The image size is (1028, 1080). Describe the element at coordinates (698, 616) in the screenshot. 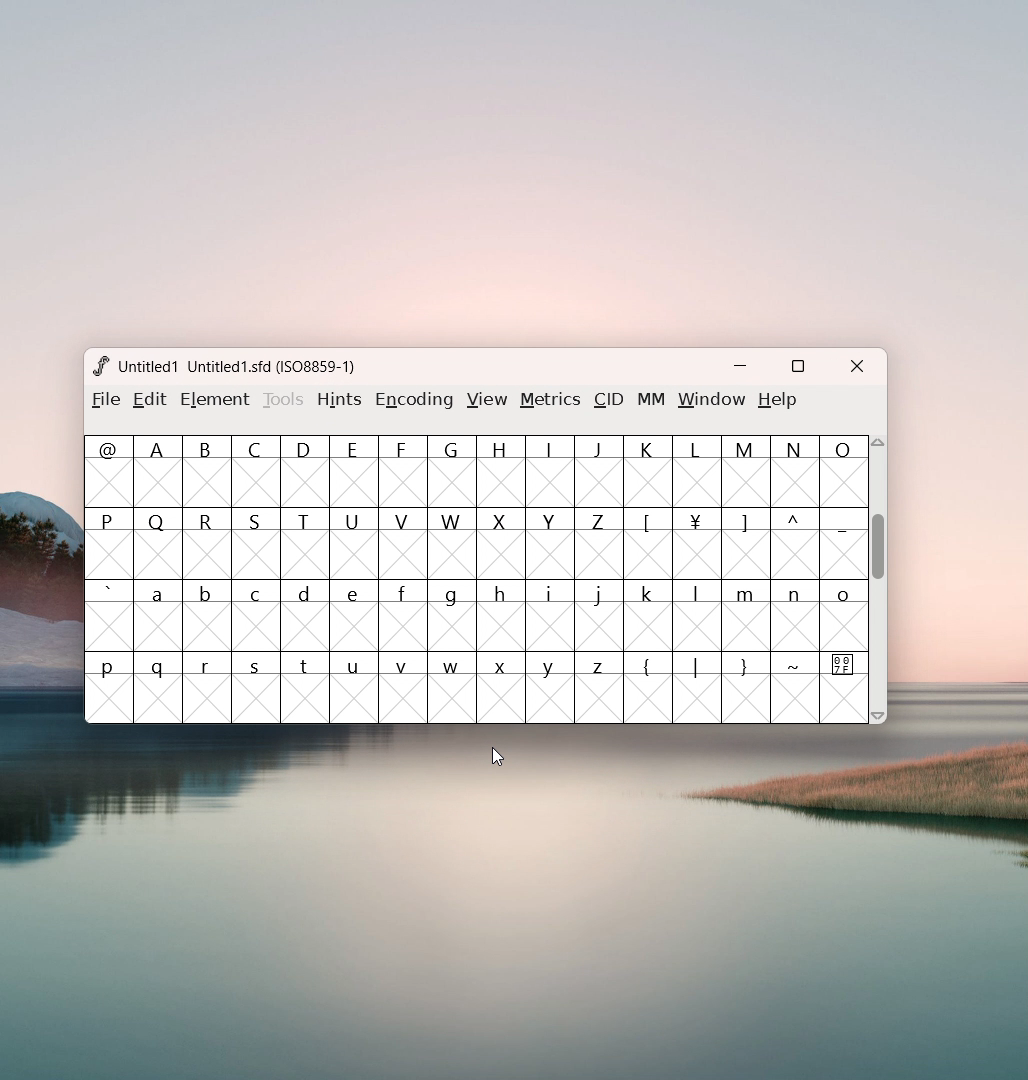

I see `l` at that location.